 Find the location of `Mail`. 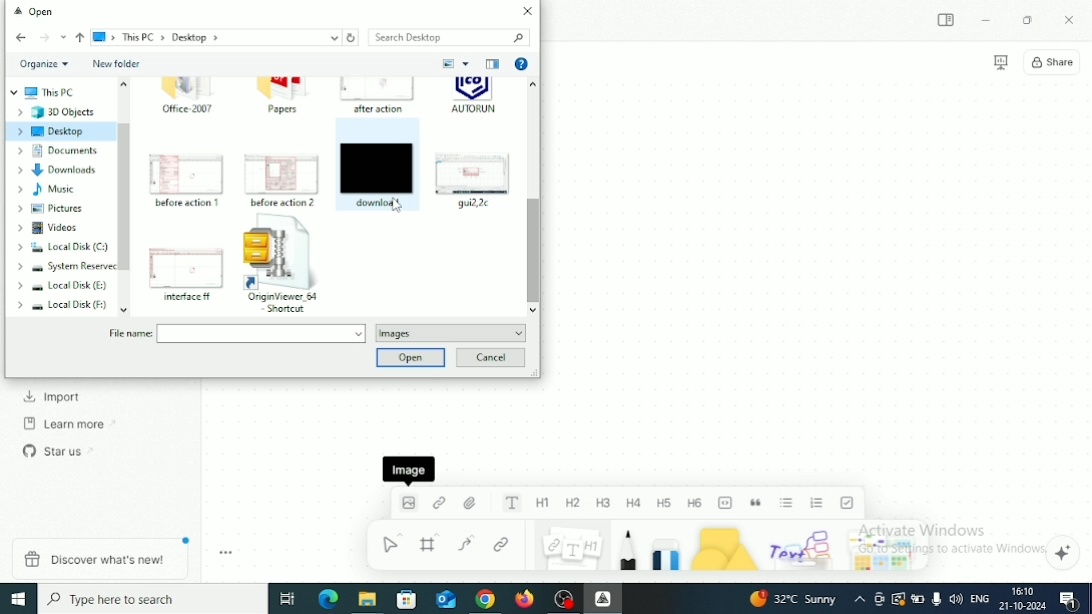

Mail is located at coordinates (444, 600).